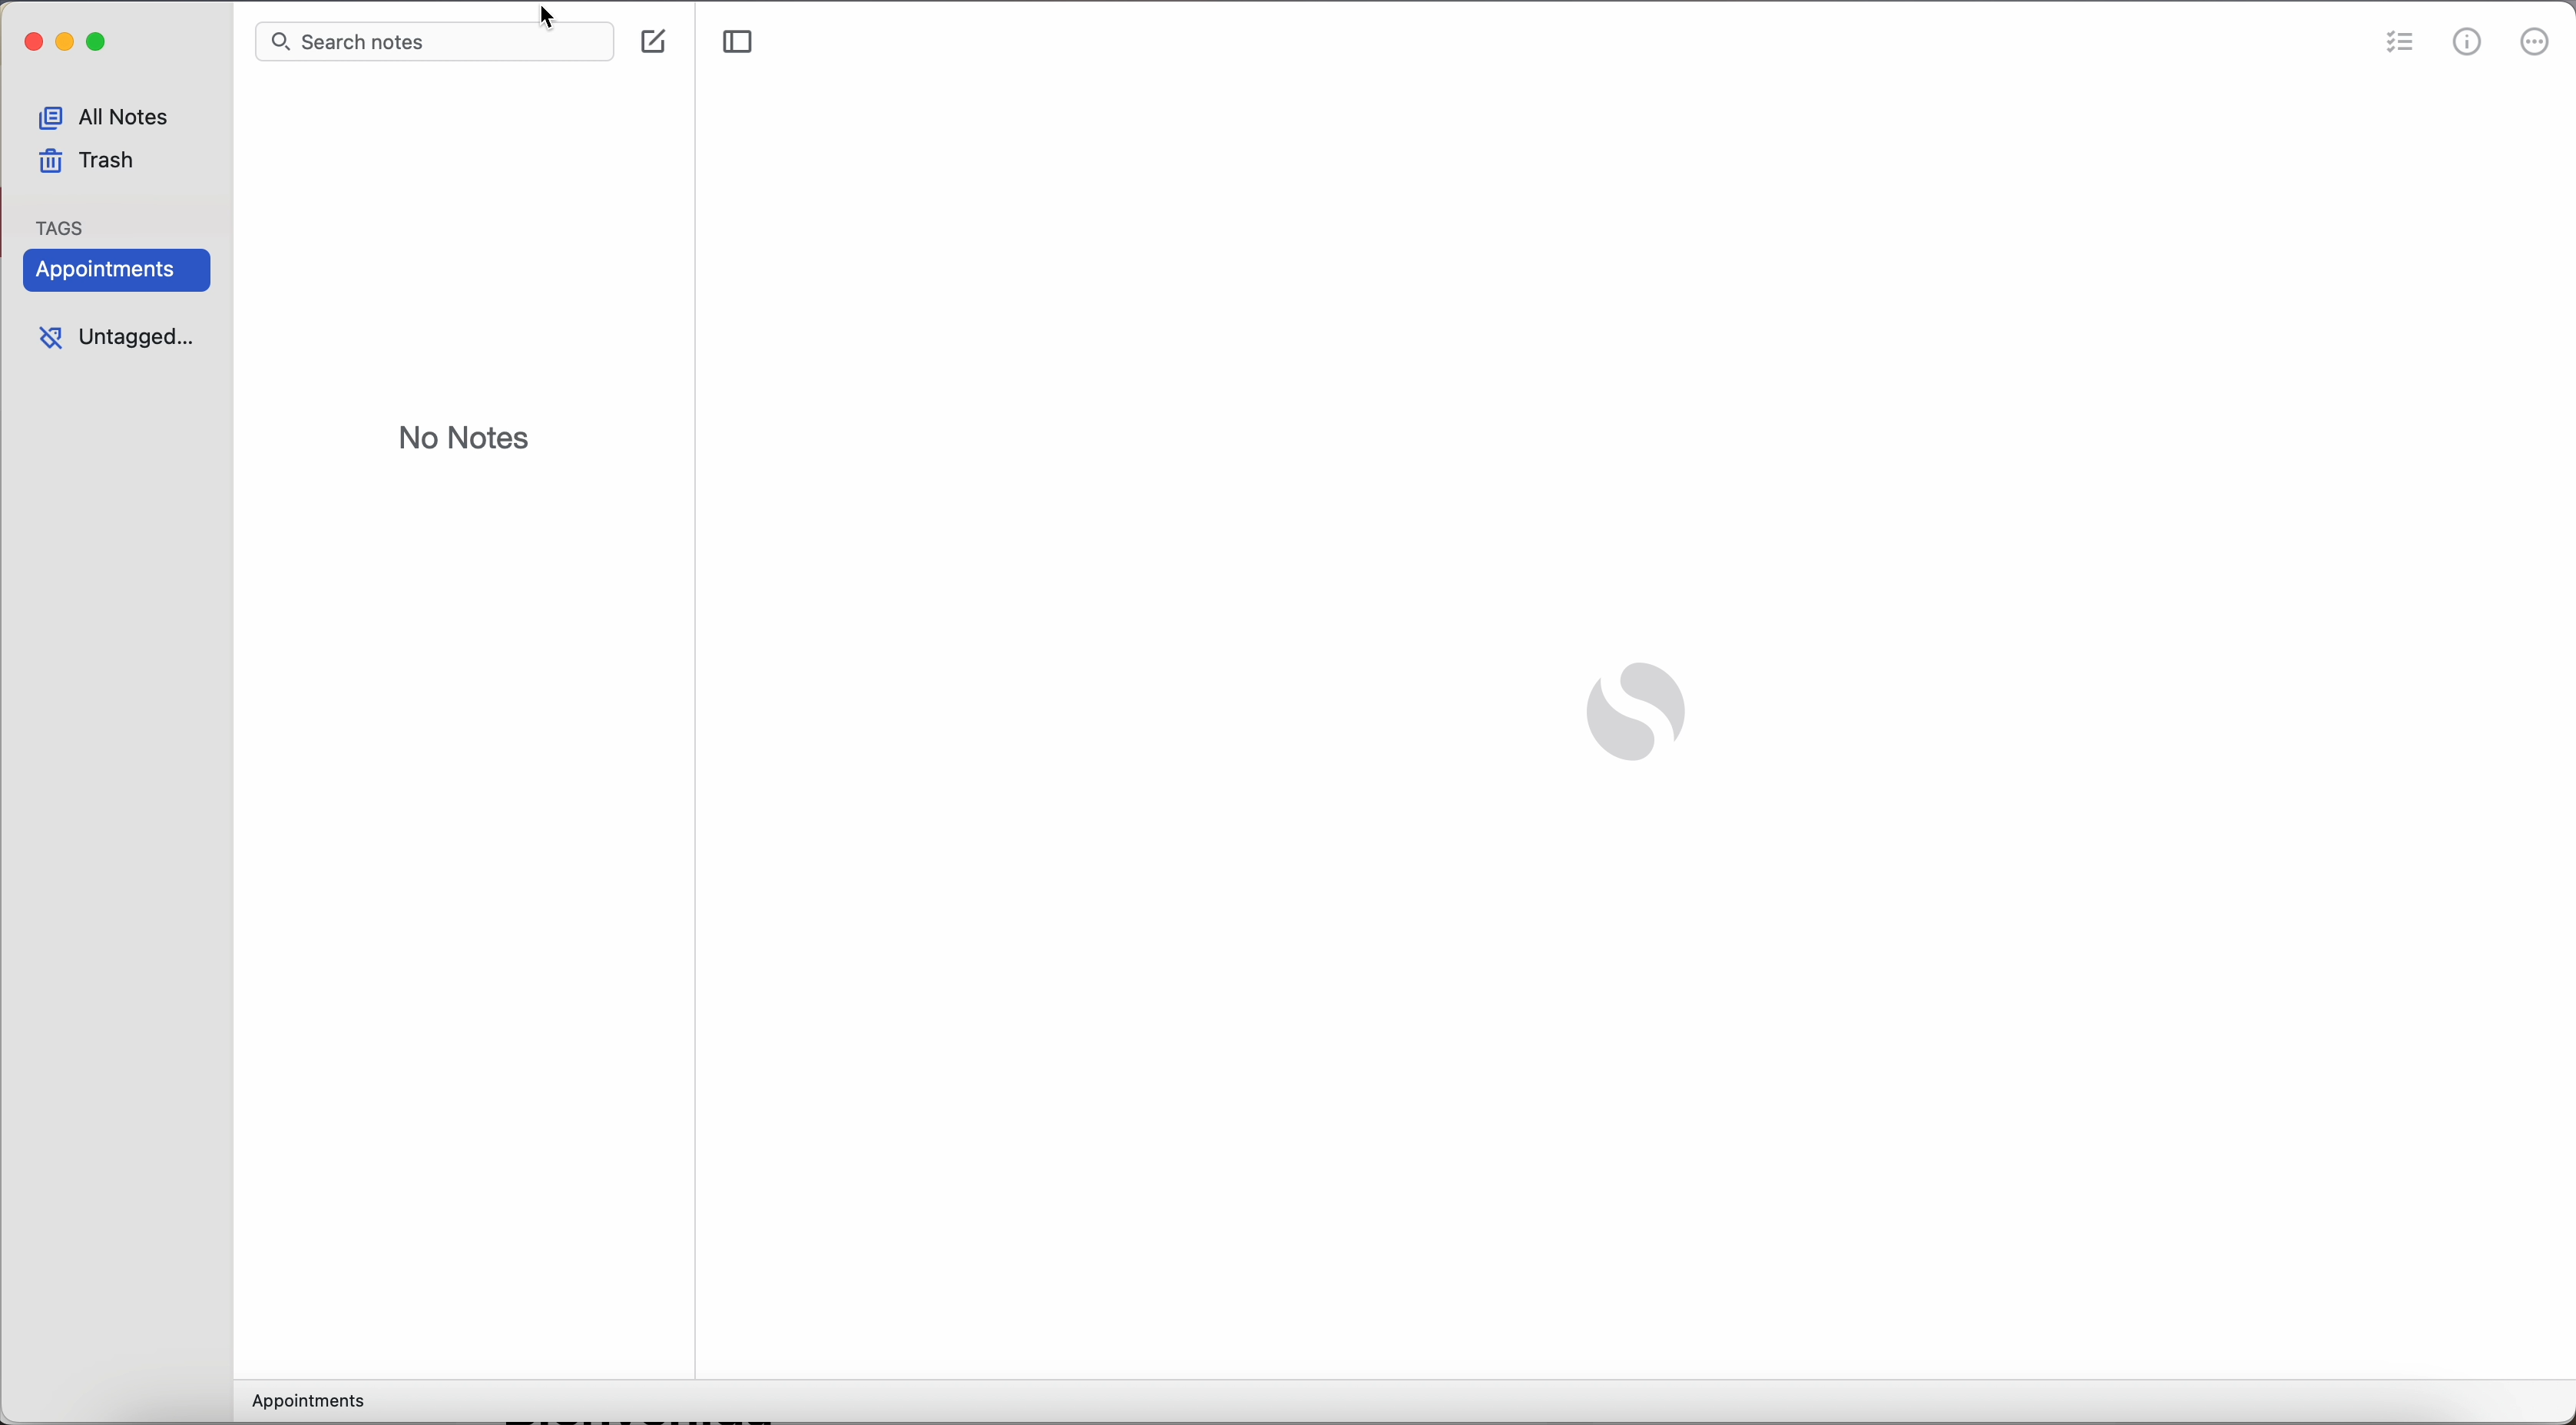 Image resolution: width=2576 pixels, height=1425 pixels. What do you see at coordinates (30, 45) in the screenshot?
I see `close simplenote` at bounding box center [30, 45].